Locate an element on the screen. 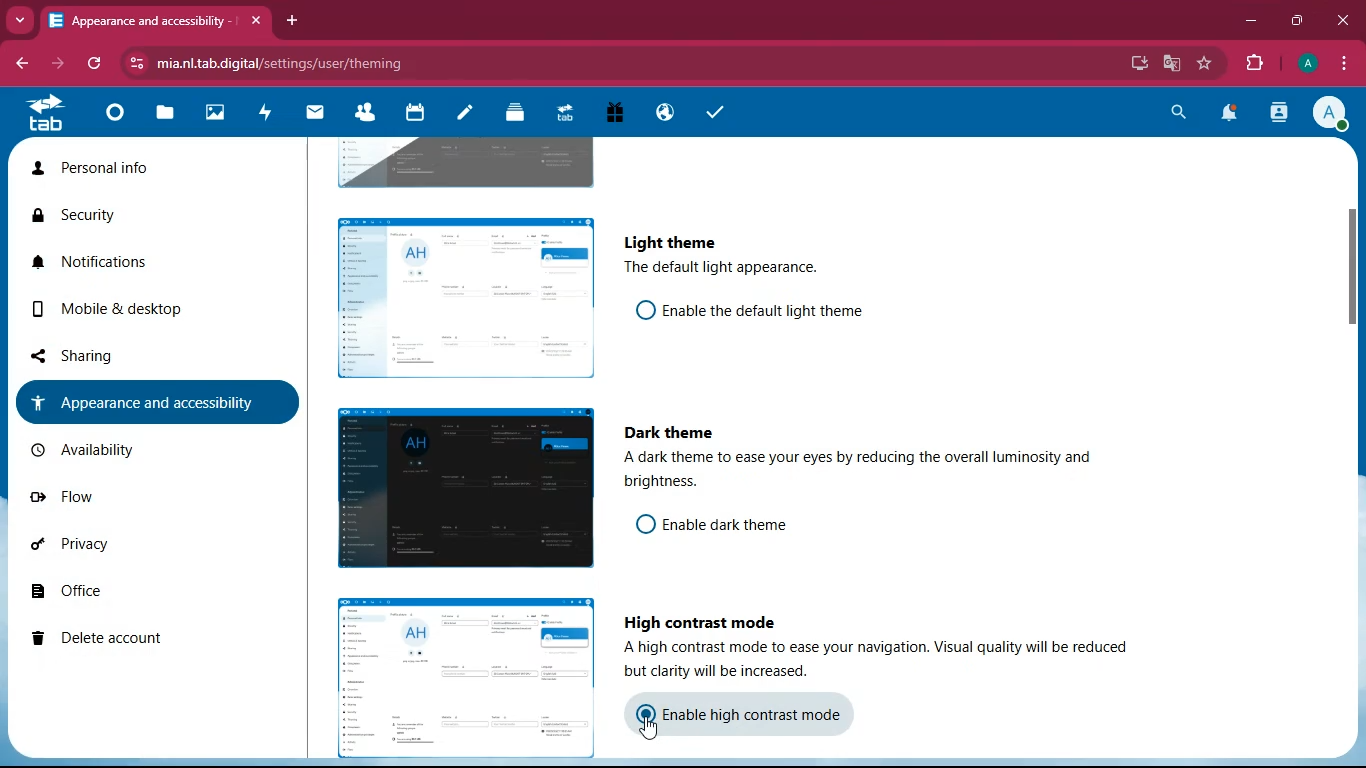 This screenshot has height=768, width=1366. profile is located at coordinates (1310, 64).